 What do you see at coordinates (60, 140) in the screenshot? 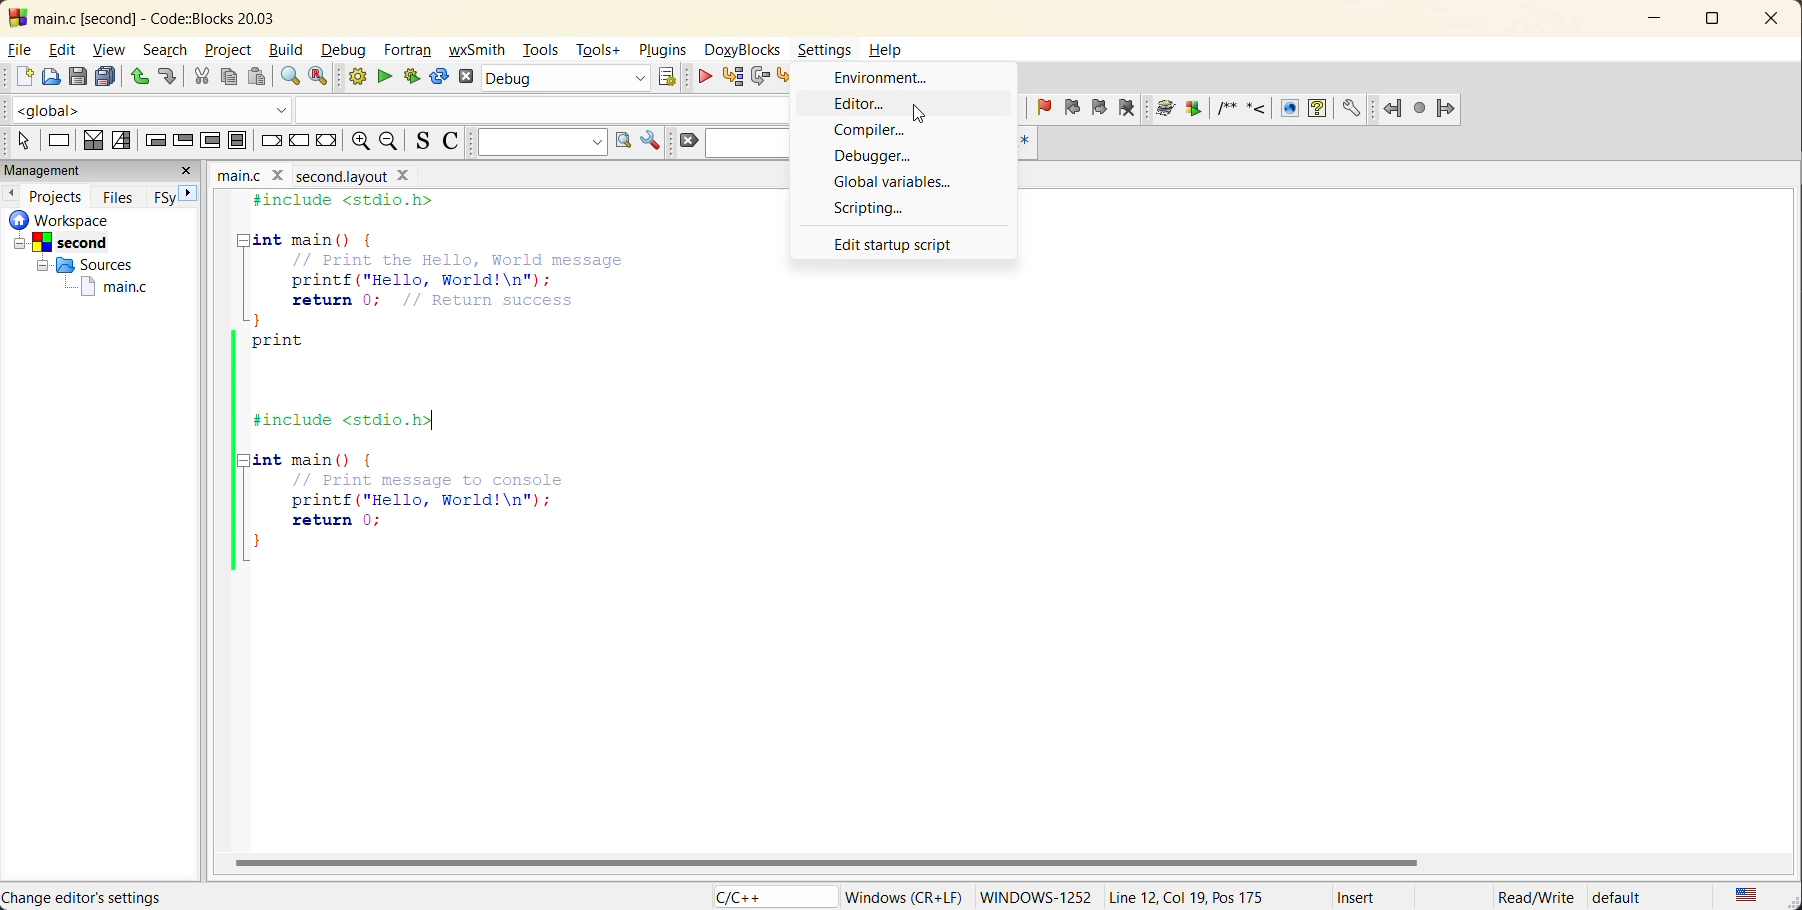
I see `instruction ` at bounding box center [60, 140].